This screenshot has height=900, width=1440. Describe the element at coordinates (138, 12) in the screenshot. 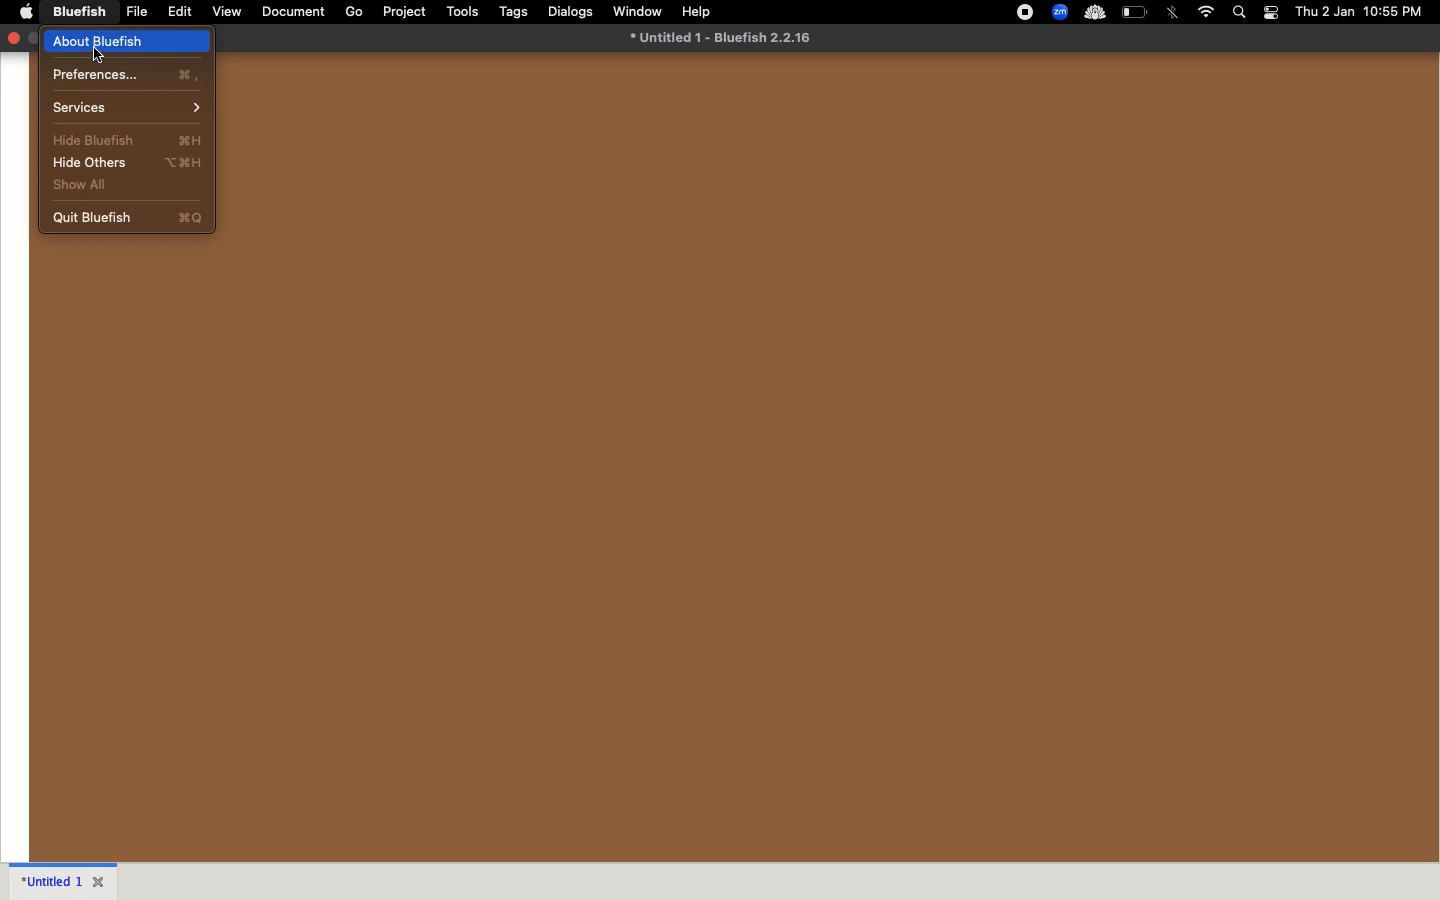

I see `file` at that location.